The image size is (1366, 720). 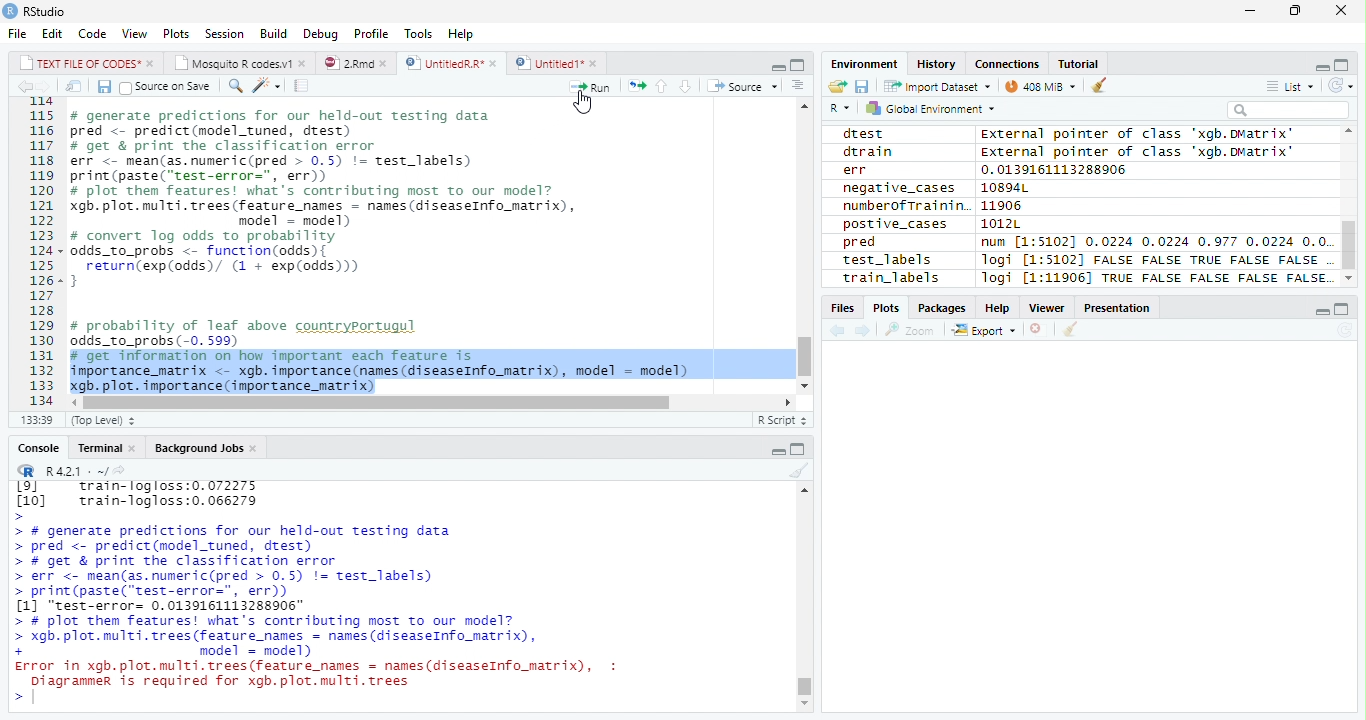 I want to click on Refresh, so click(x=1340, y=84).